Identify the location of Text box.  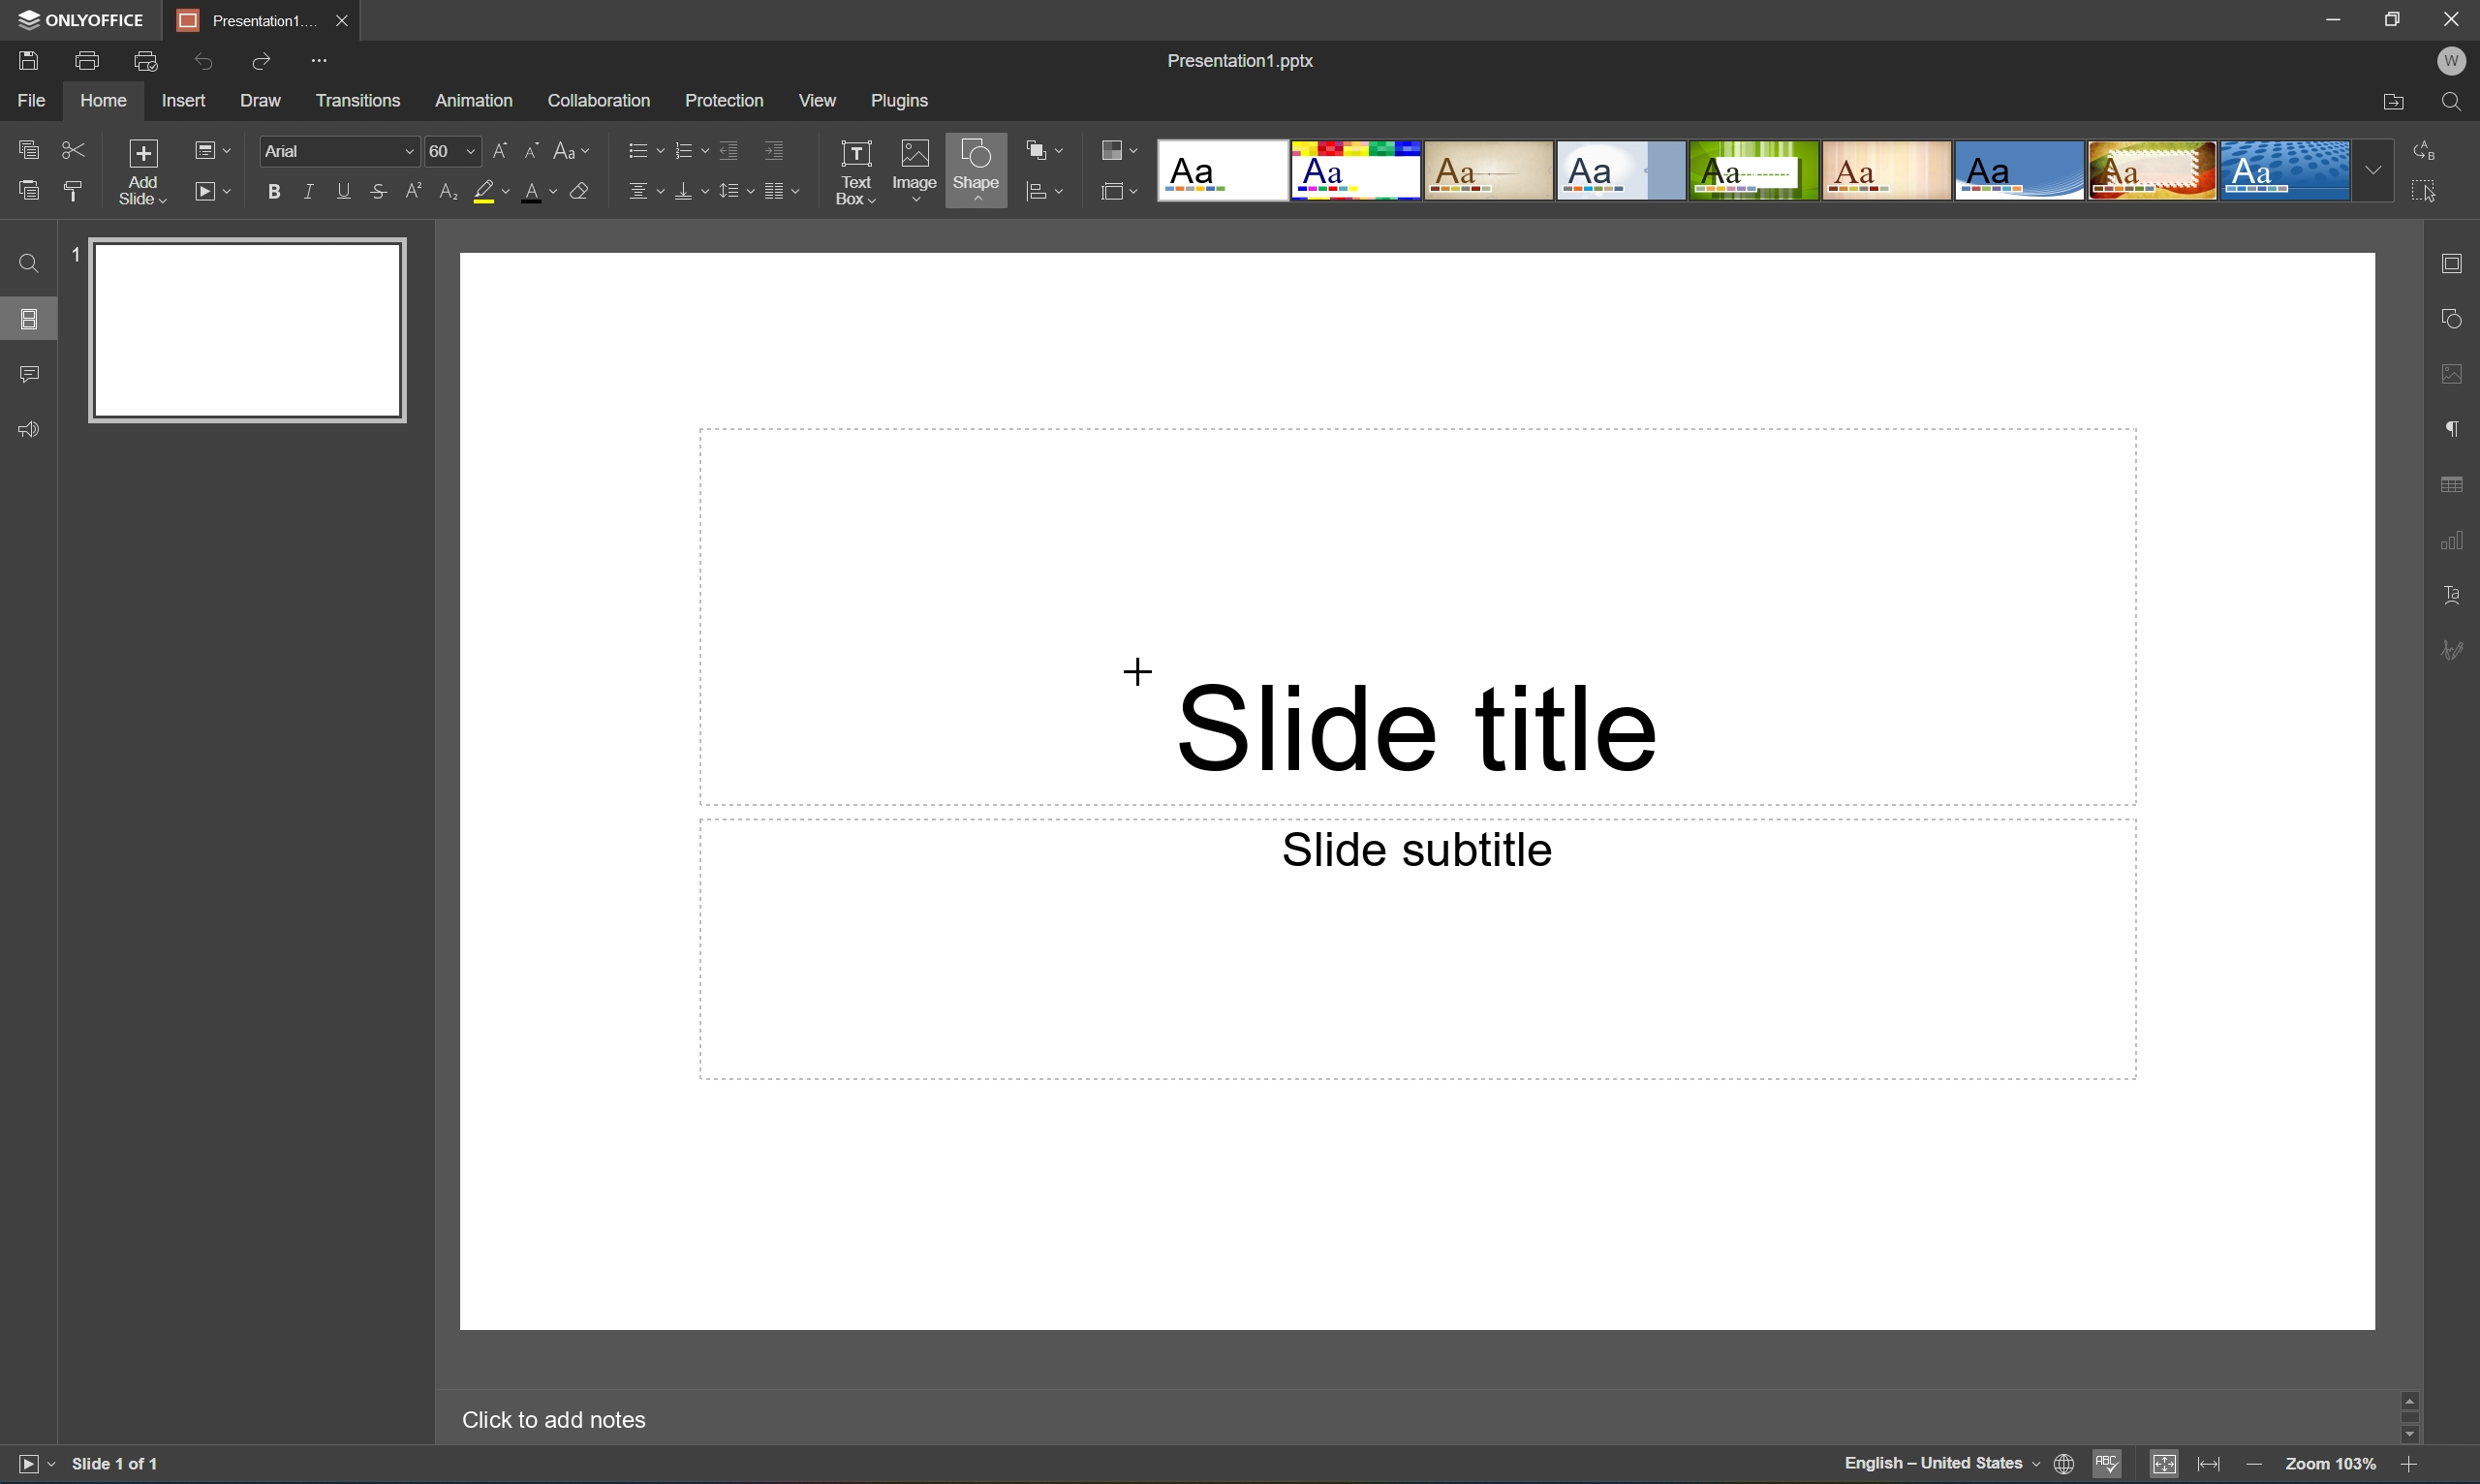
(857, 172).